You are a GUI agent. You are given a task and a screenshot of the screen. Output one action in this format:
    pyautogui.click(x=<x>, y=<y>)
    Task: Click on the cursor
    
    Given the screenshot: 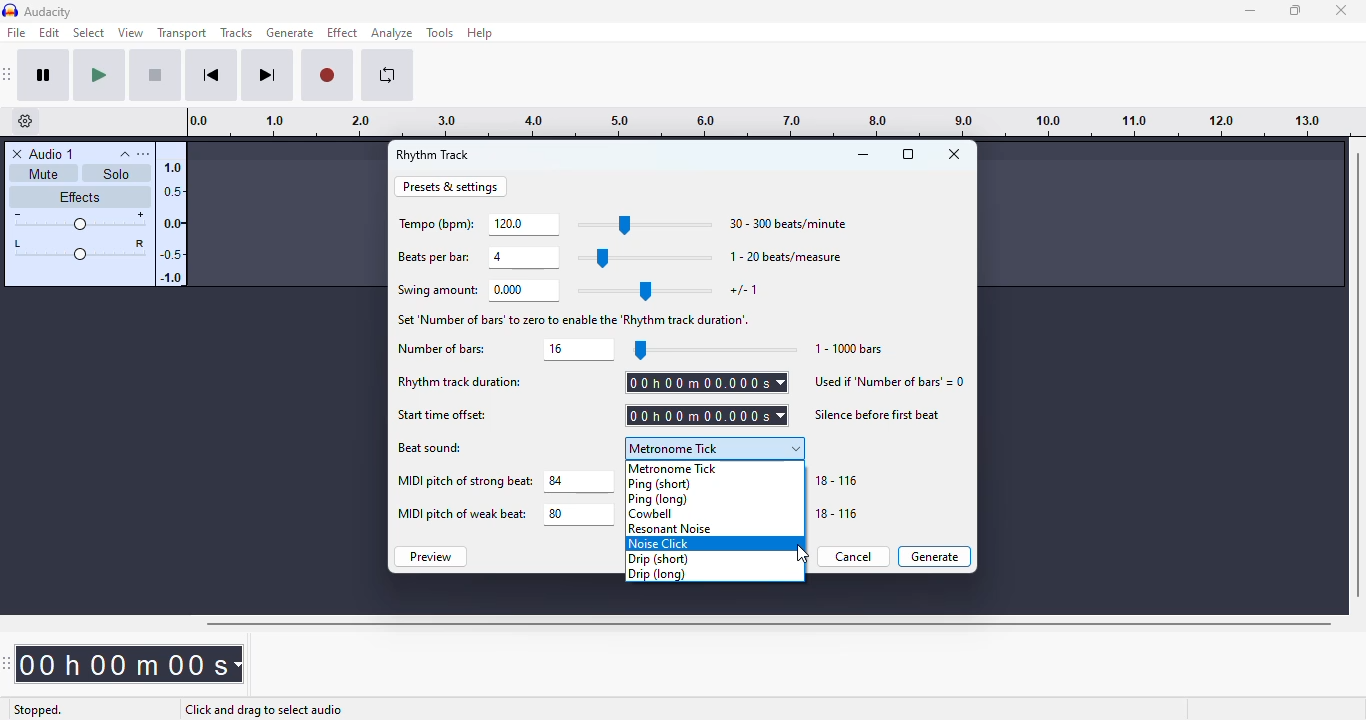 What is the action you would take?
    pyautogui.click(x=802, y=554)
    